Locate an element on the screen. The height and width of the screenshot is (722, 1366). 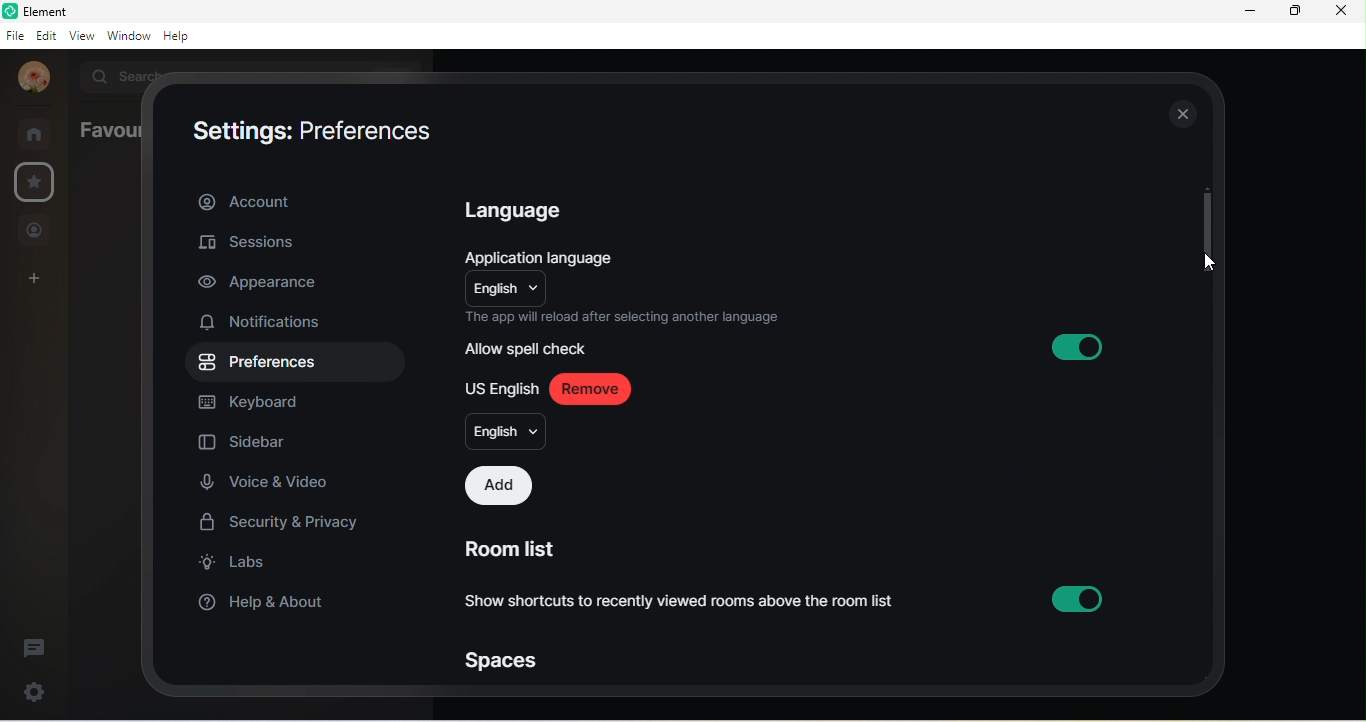
view is located at coordinates (80, 38).